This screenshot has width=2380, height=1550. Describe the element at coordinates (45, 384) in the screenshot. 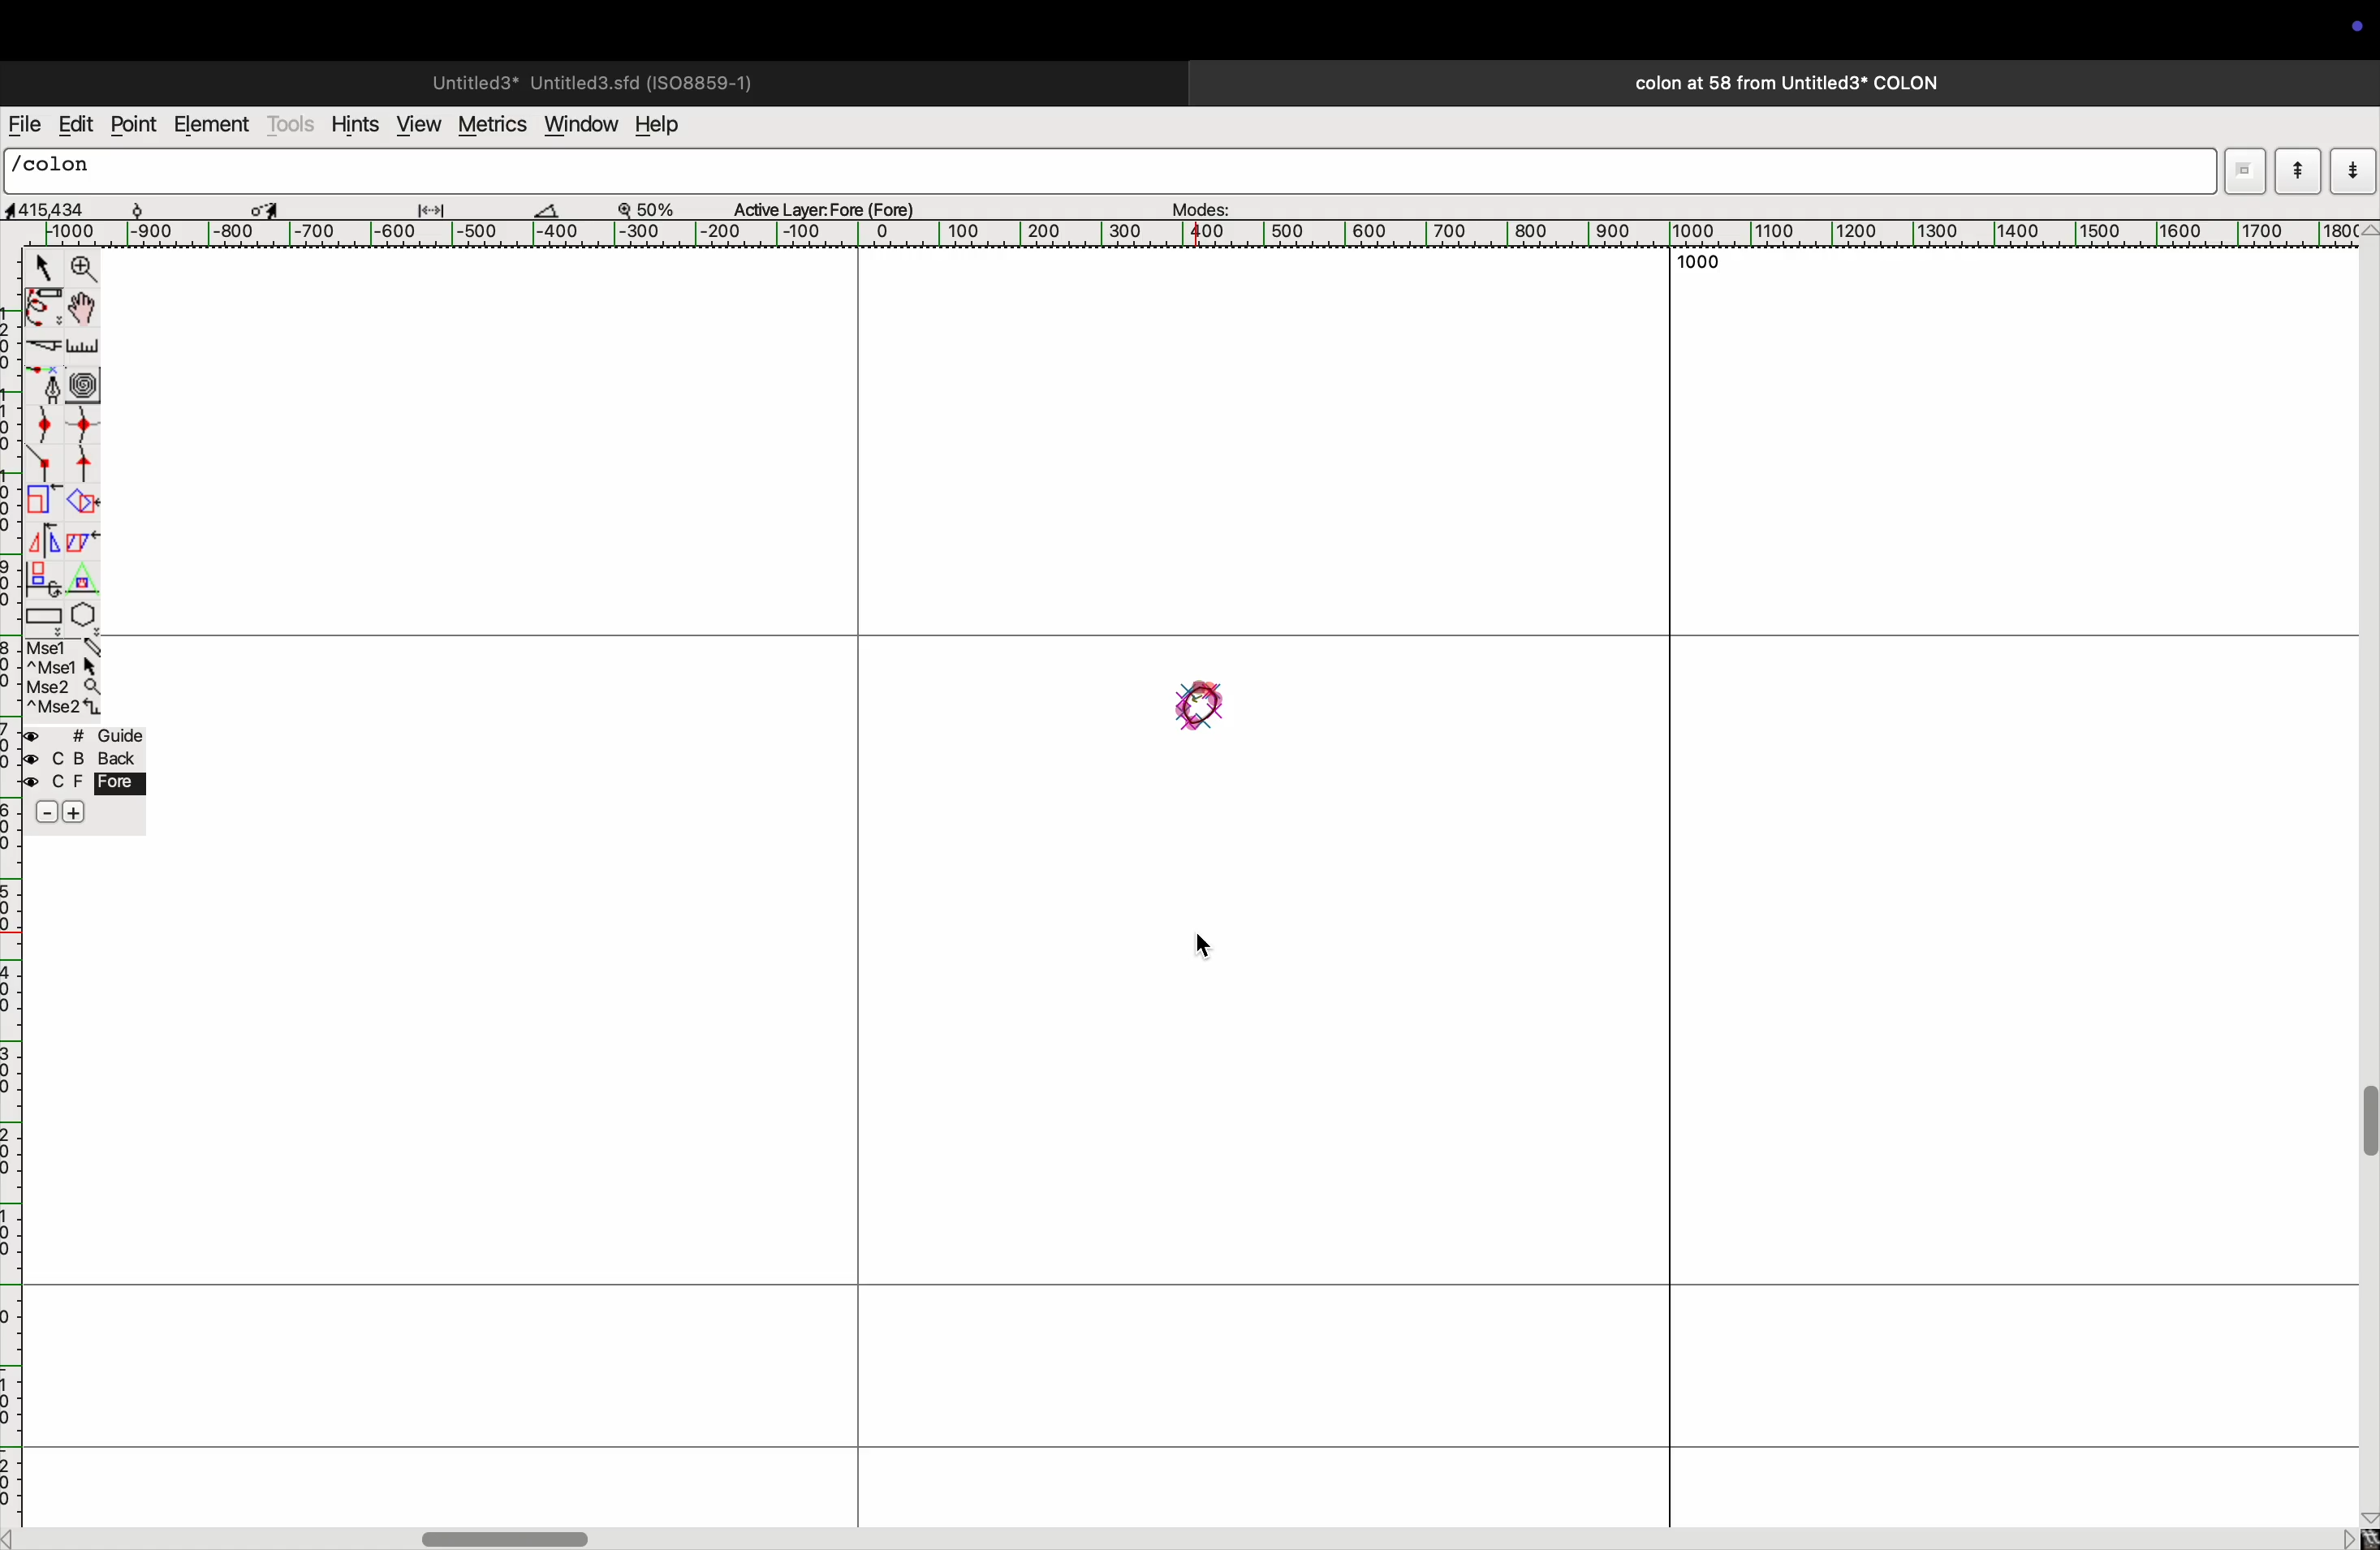

I see `fountain pen` at that location.